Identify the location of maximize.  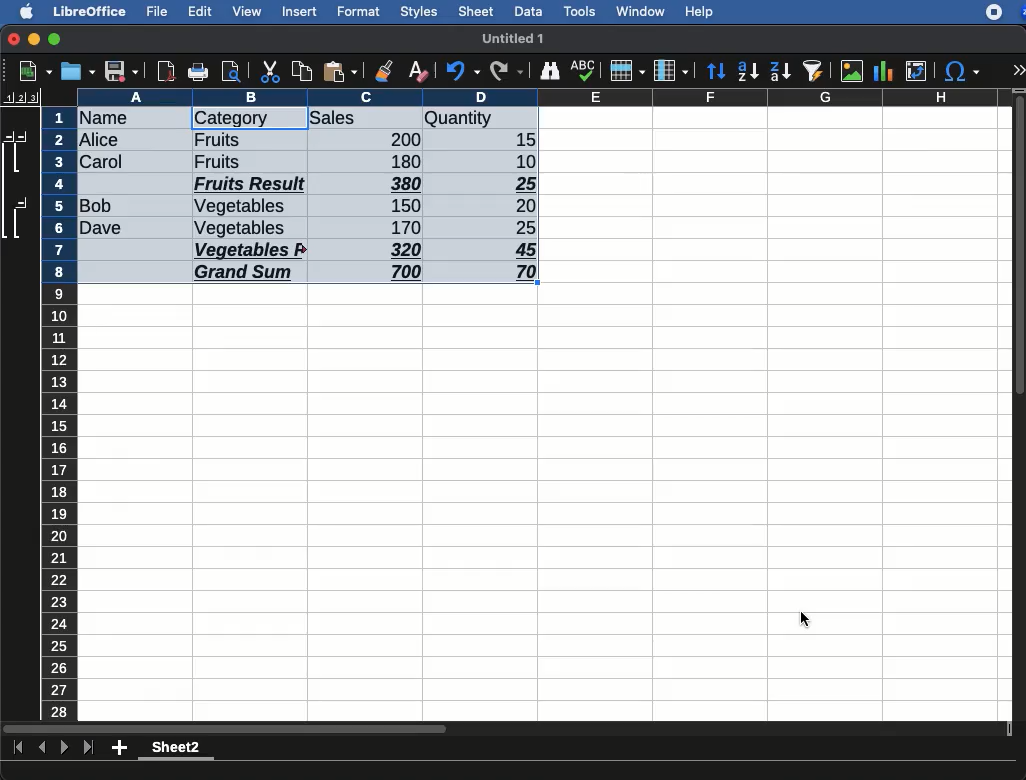
(57, 40).